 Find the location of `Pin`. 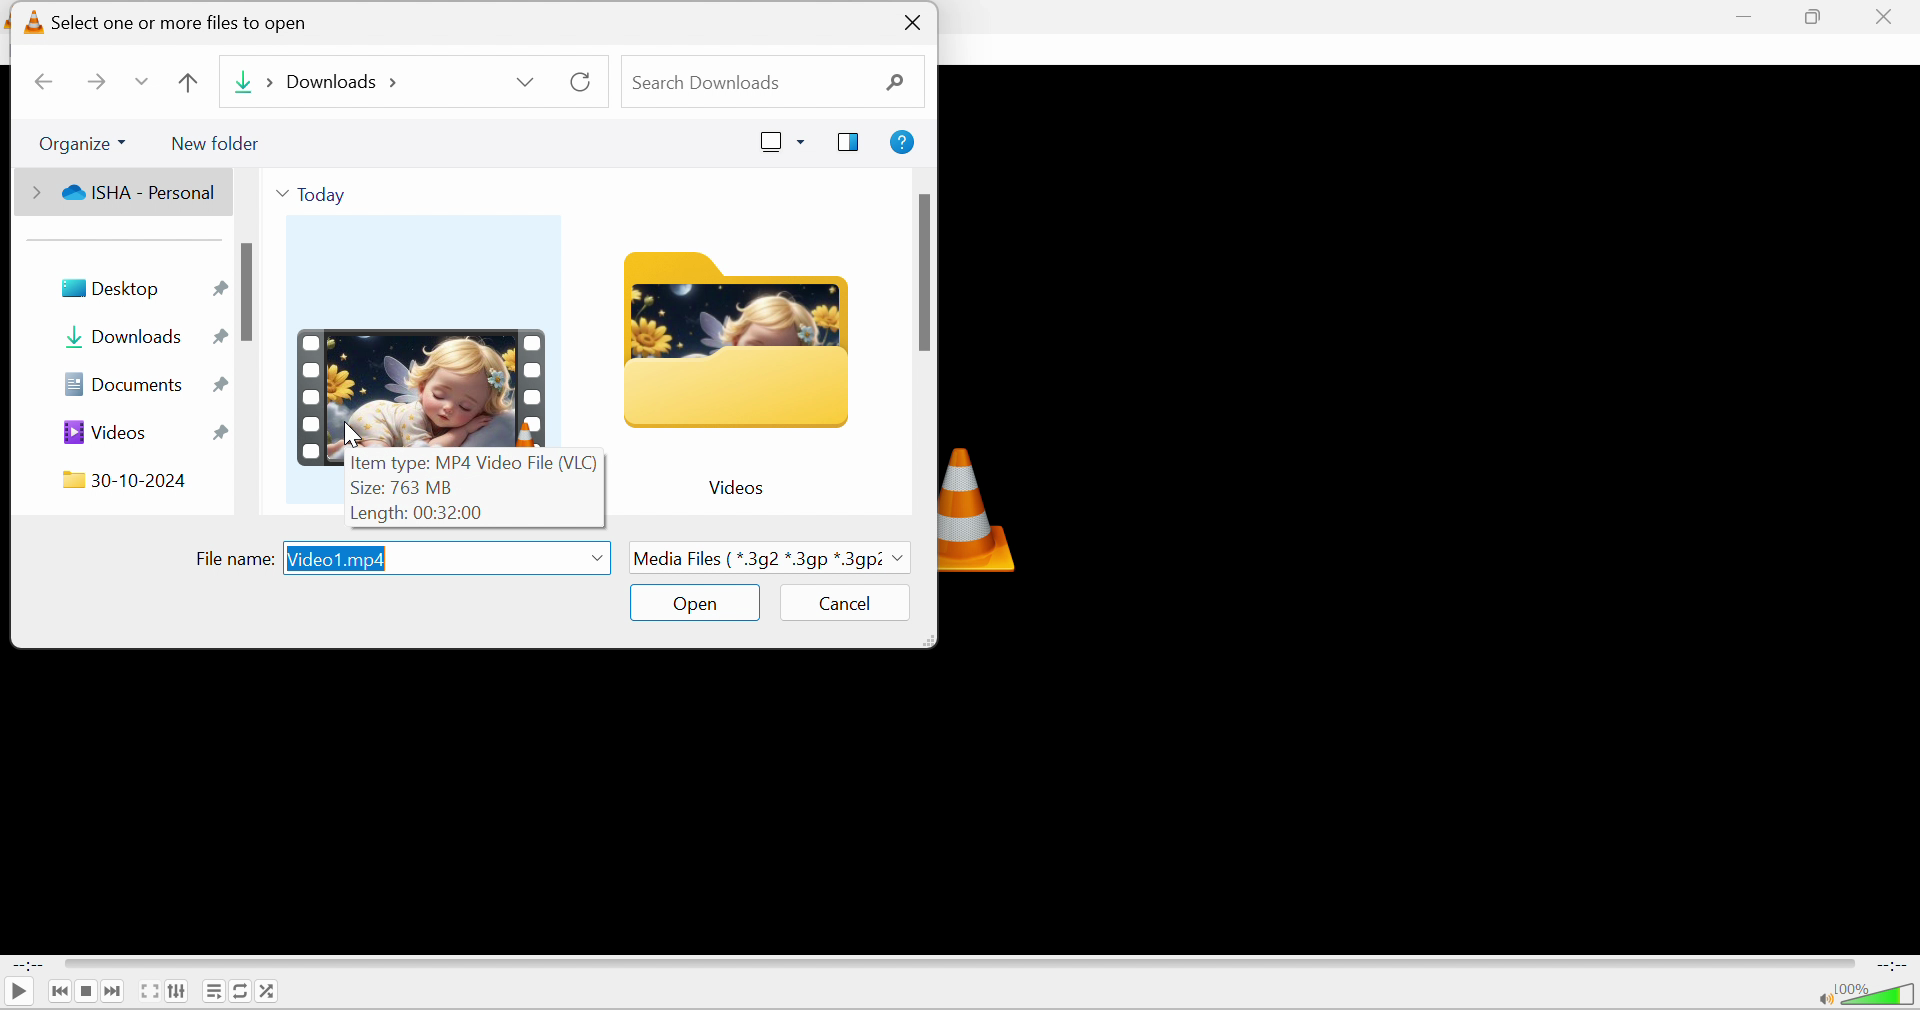

Pin is located at coordinates (219, 334).